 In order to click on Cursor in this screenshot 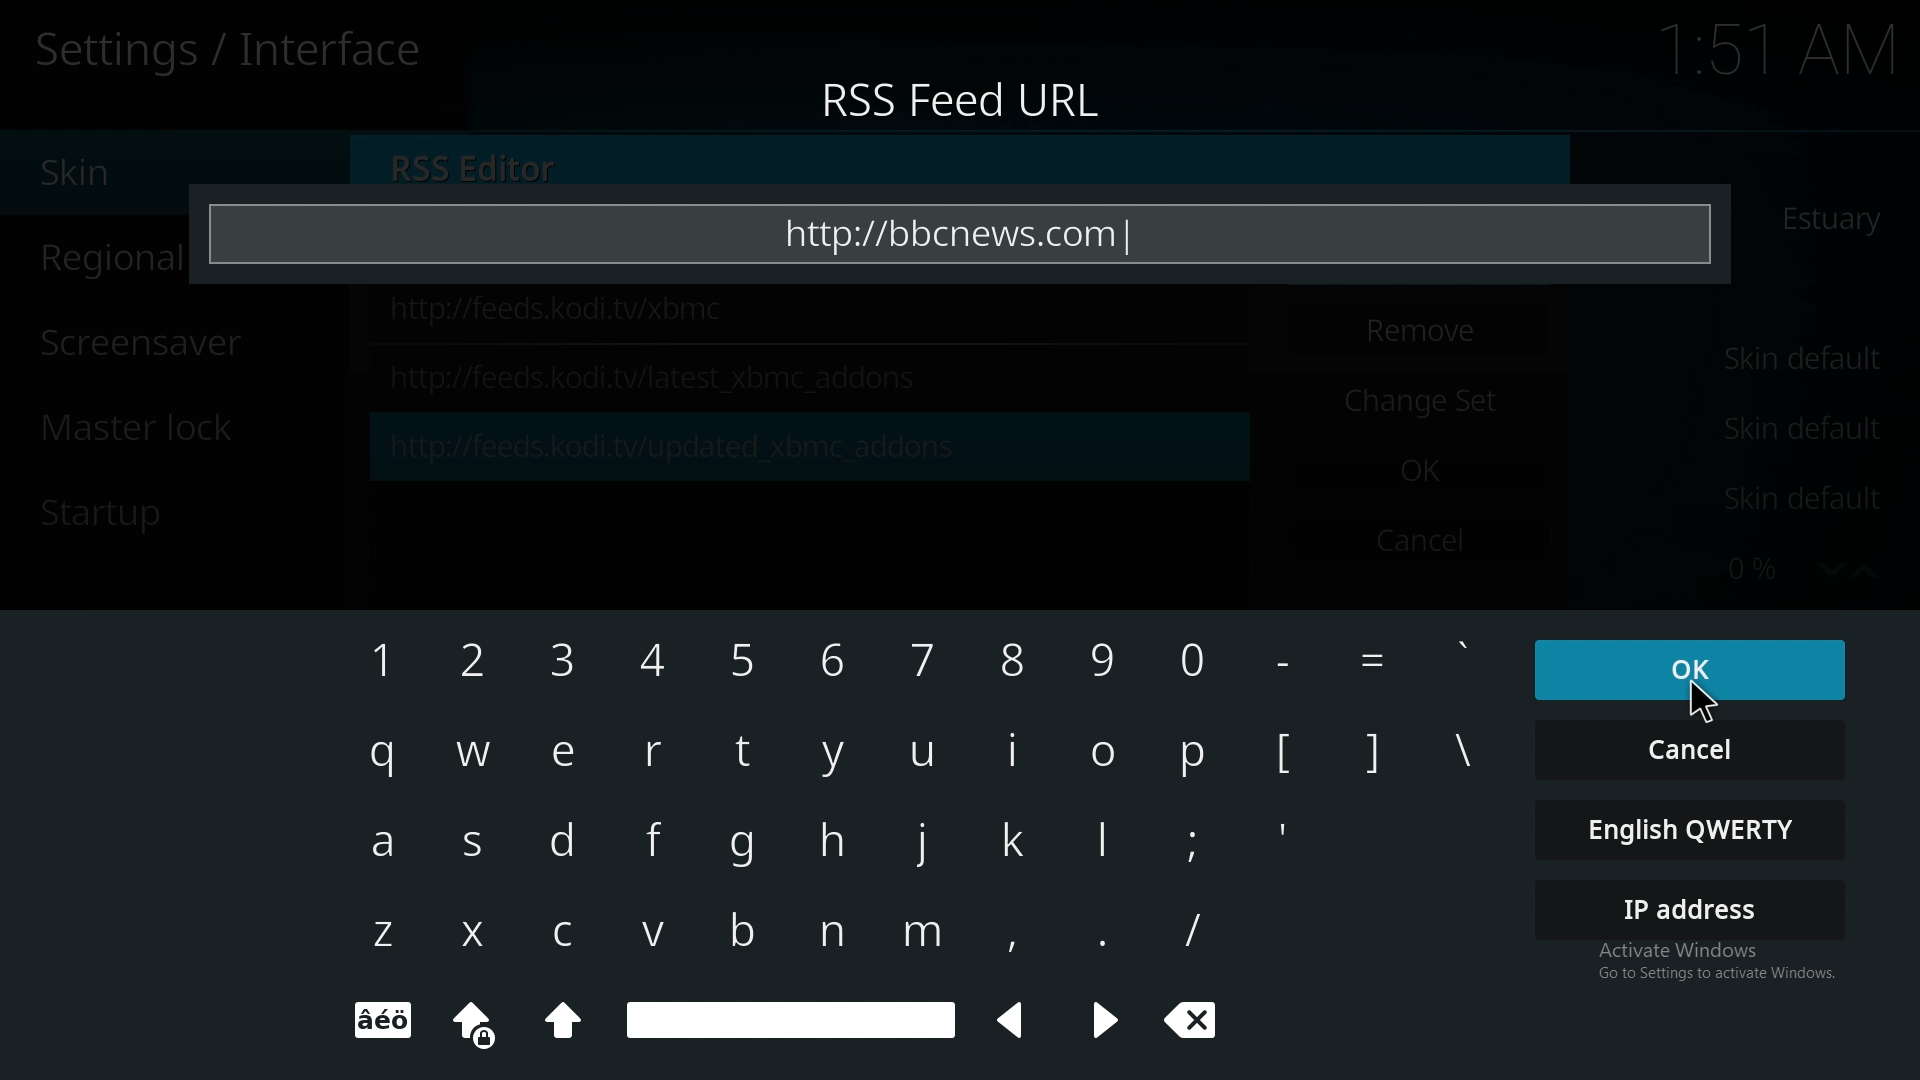, I will do `click(1707, 694)`.